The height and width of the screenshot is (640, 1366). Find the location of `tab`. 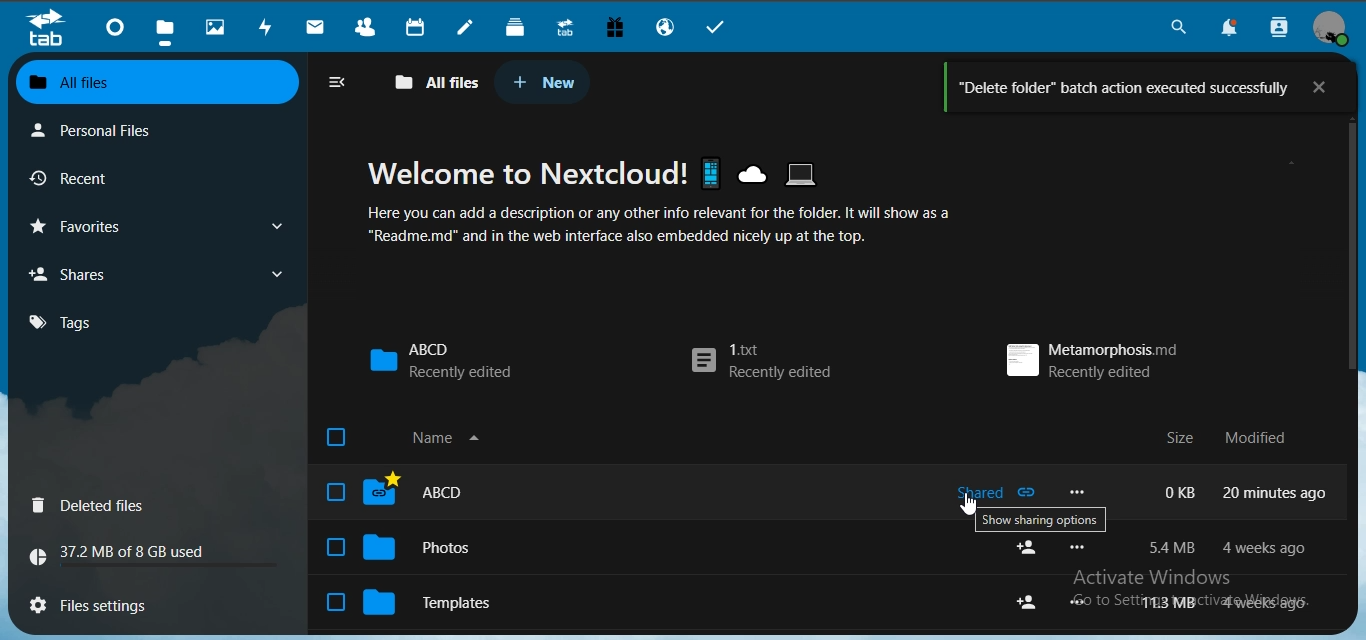

tab is located at coordinates (47, 30).